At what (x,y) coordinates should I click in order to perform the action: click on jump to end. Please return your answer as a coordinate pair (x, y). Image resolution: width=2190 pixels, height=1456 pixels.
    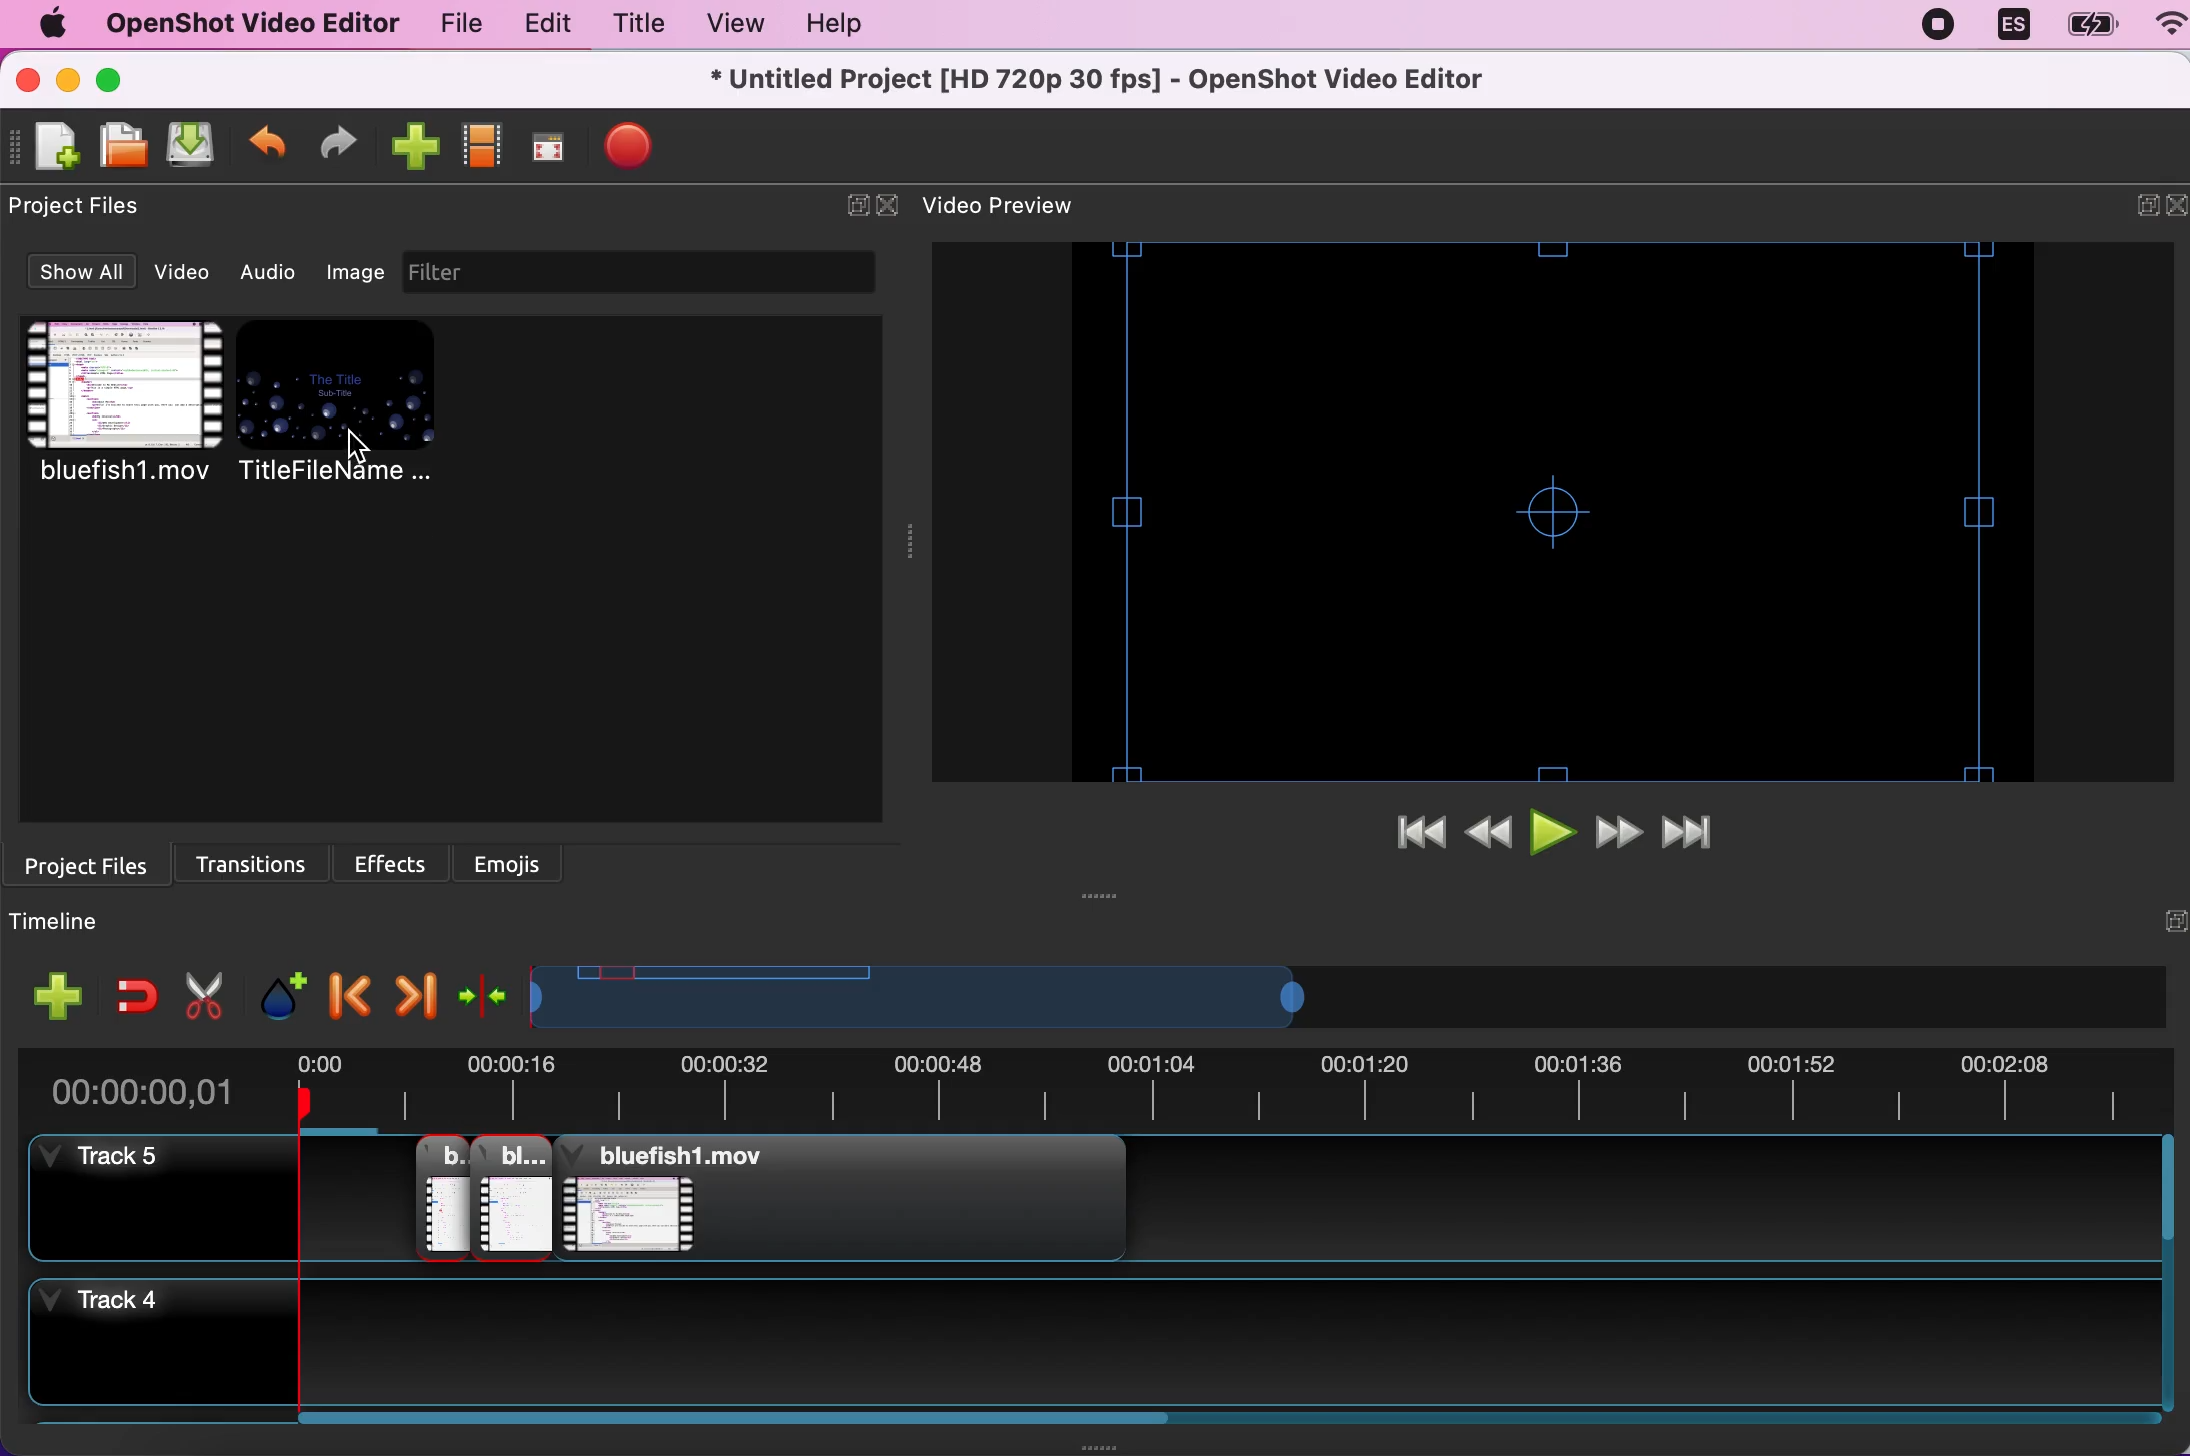
    Looking at the image, I should click on (1700, 835).